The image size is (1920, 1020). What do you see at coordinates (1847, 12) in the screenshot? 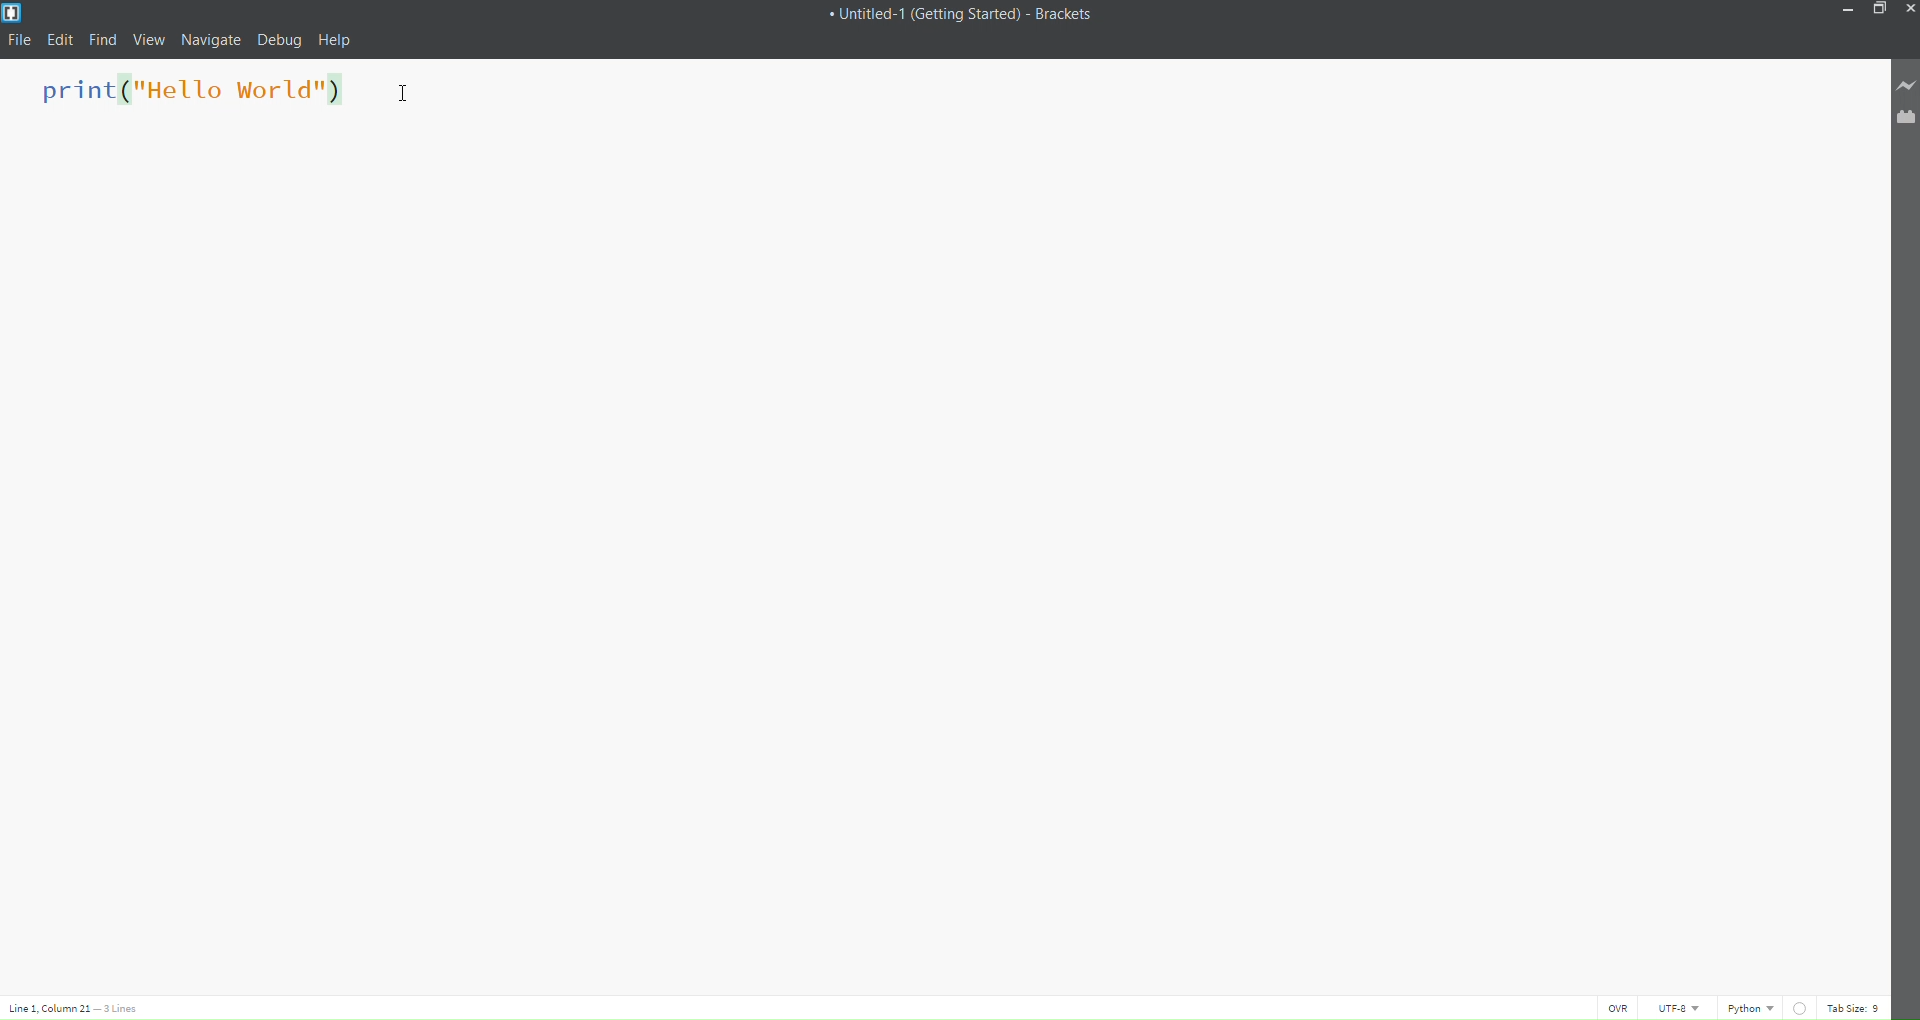
I see `minimize` at bounding box center [1847, 12].